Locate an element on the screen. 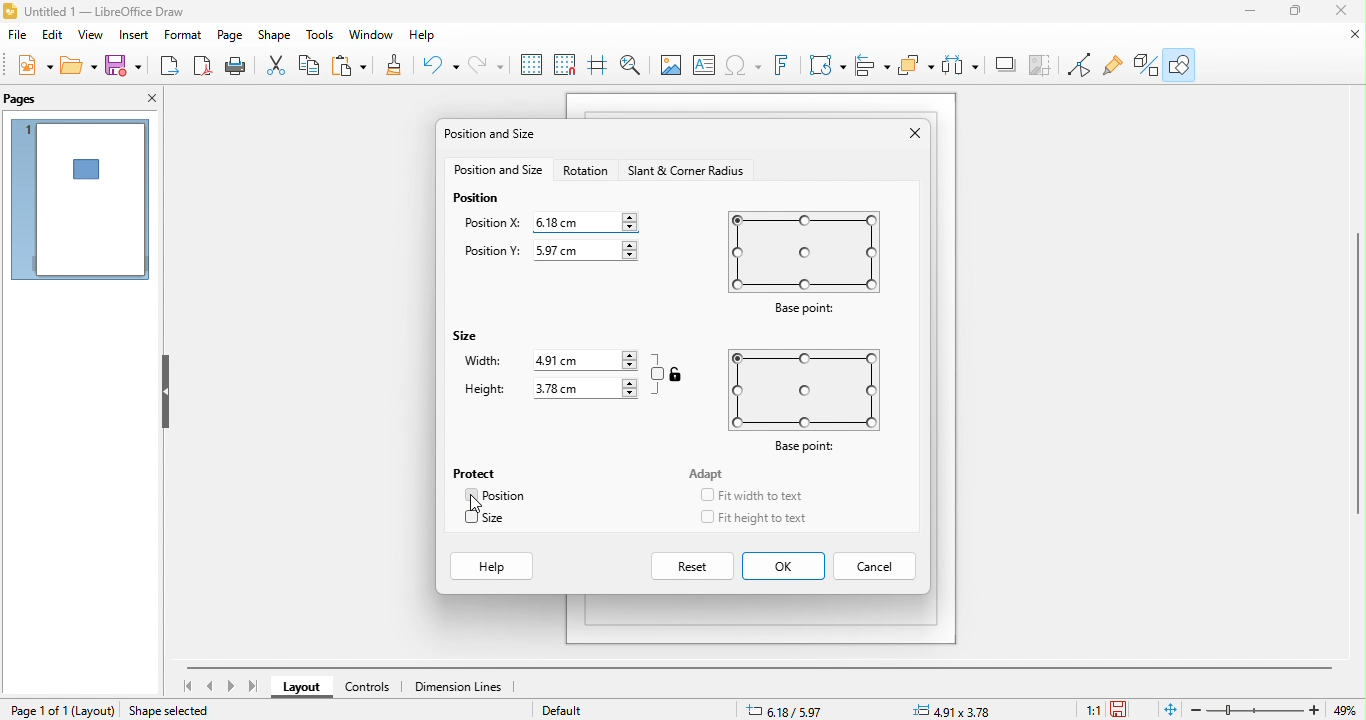 This screenshot has height=720, width=1366. save is located at coordinates (123, 65).